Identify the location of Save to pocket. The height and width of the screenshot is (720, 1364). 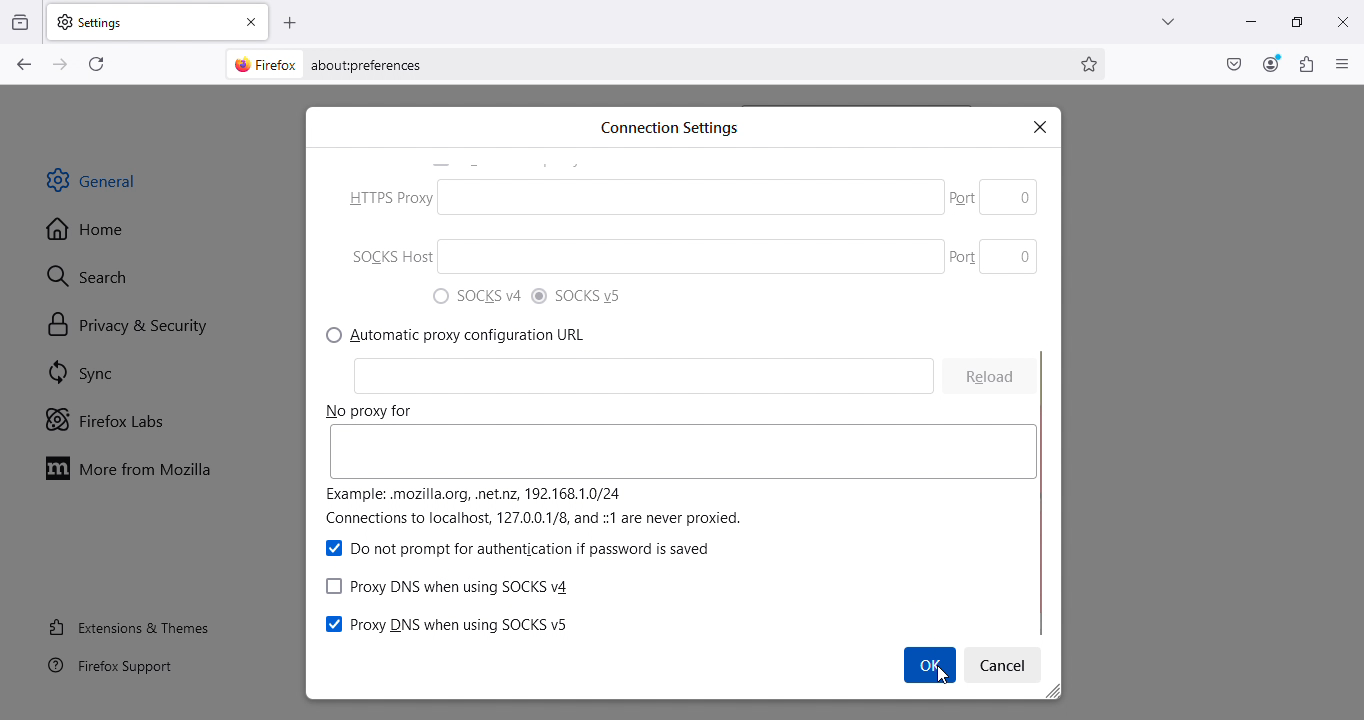
(1235, 64).